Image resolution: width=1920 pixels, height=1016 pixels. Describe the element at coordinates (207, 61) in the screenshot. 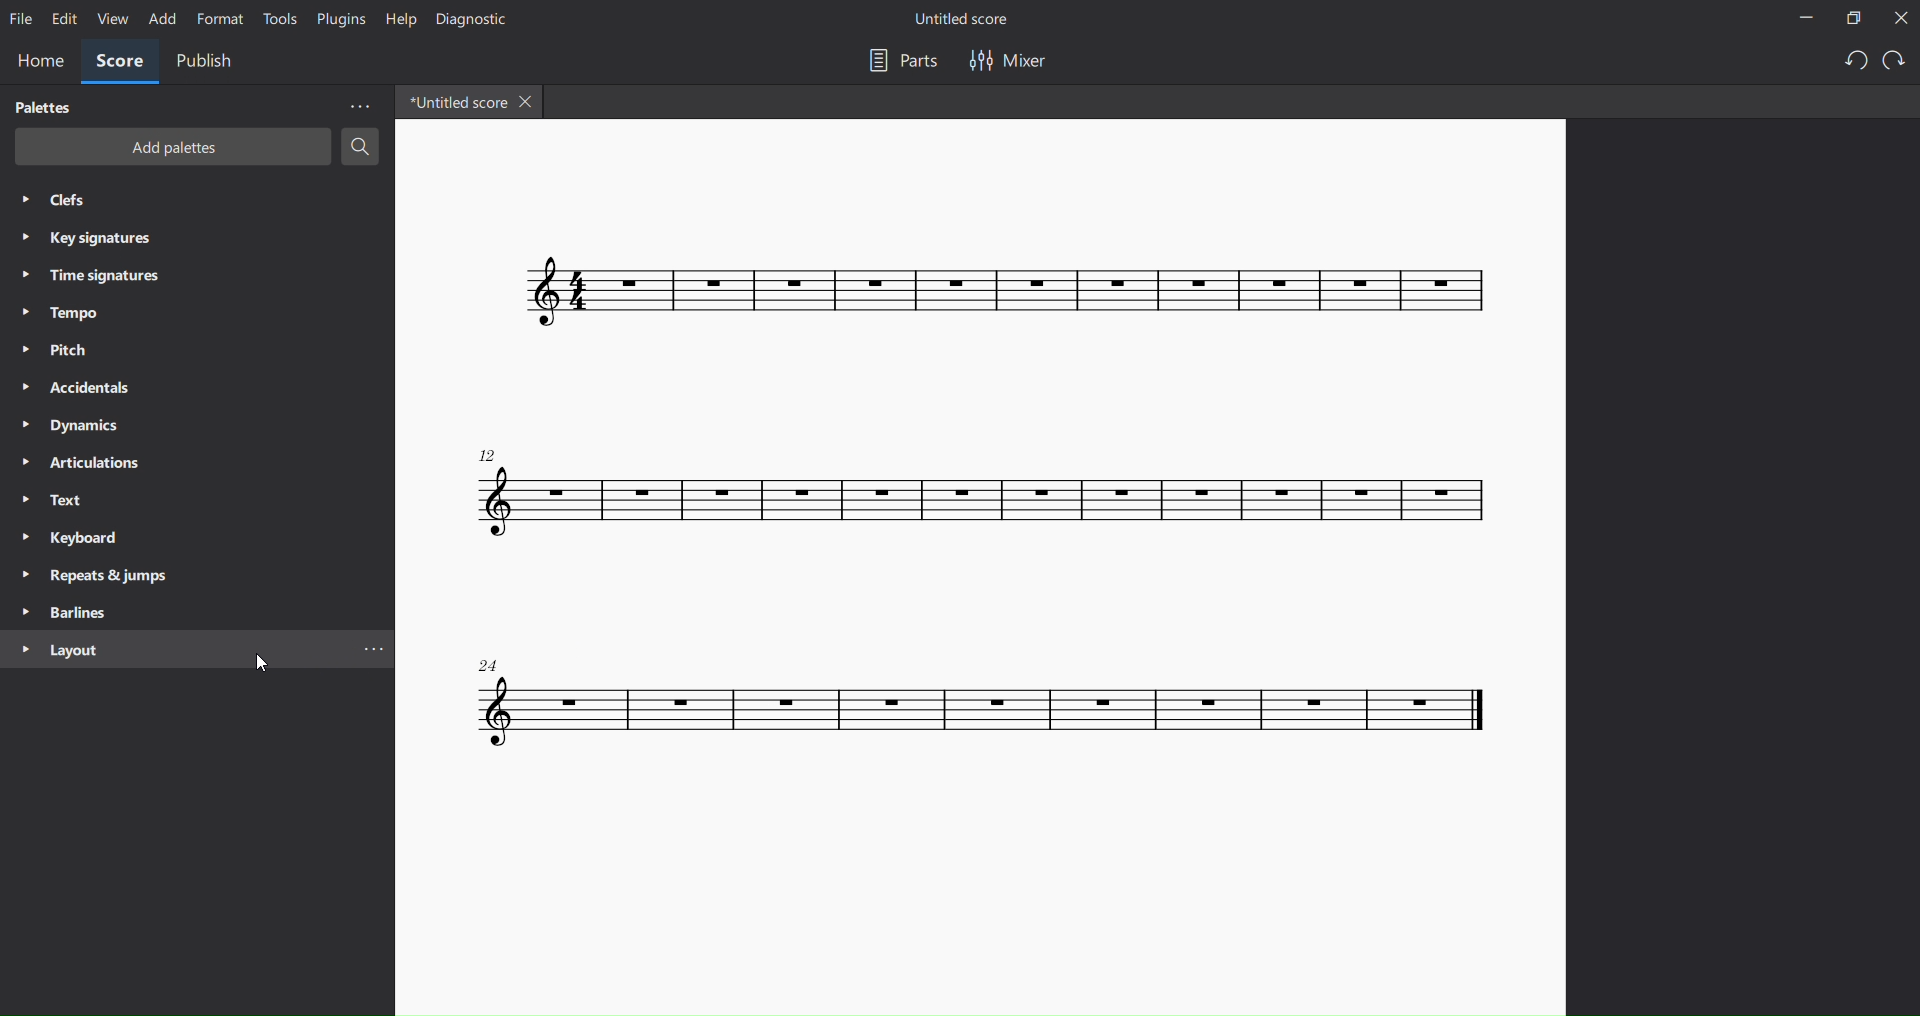

I see `publish` at that location.